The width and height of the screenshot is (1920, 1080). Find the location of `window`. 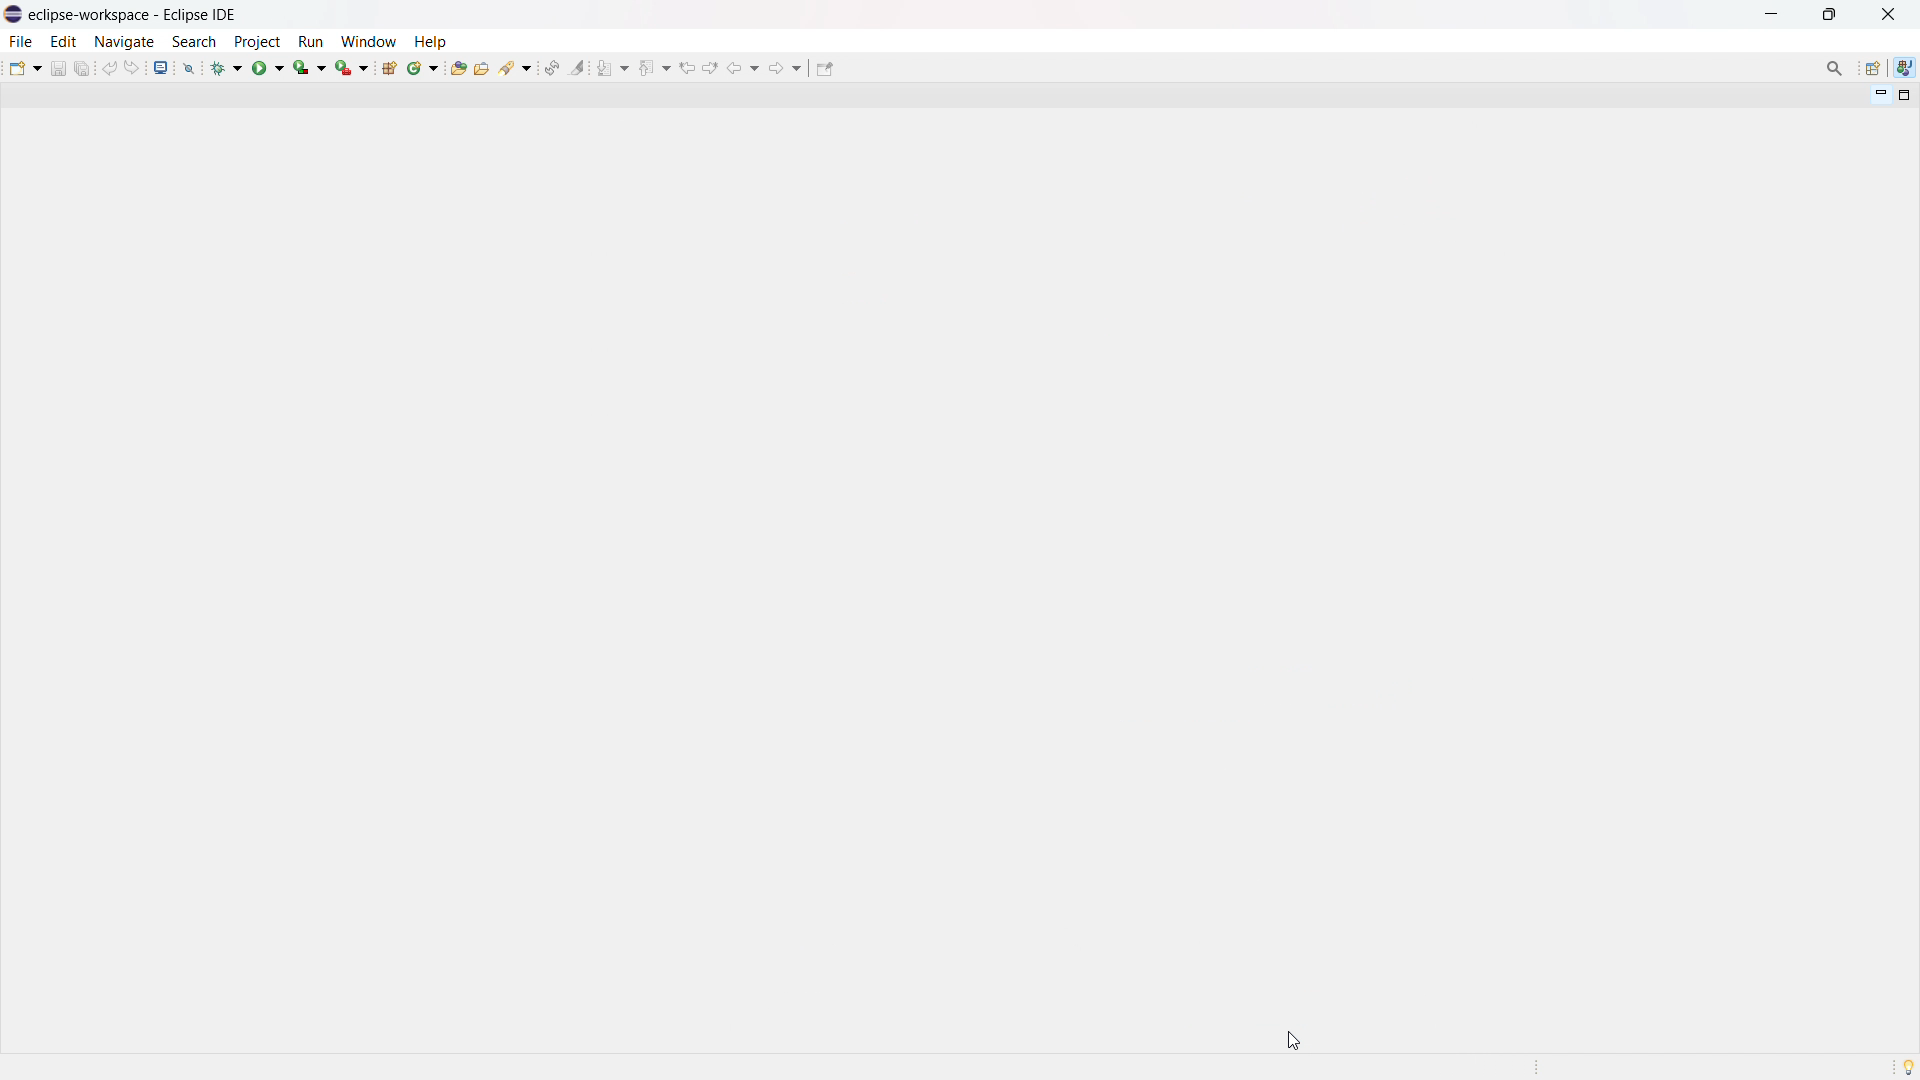

window is located at coordinates (368, 41).